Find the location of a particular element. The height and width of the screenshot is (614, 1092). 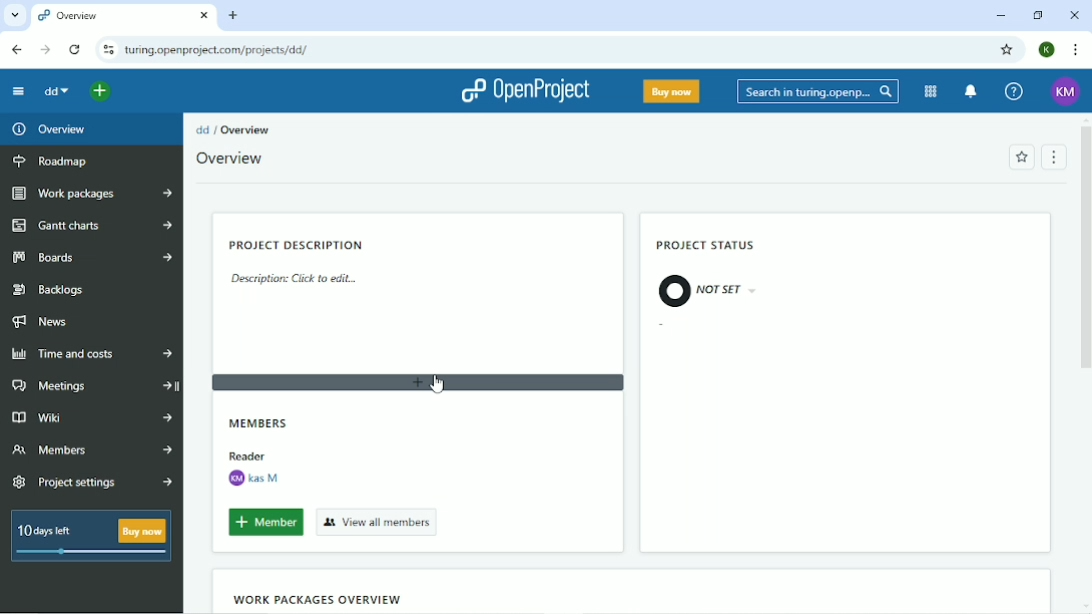

Account is located at coordinates (1065, 92).